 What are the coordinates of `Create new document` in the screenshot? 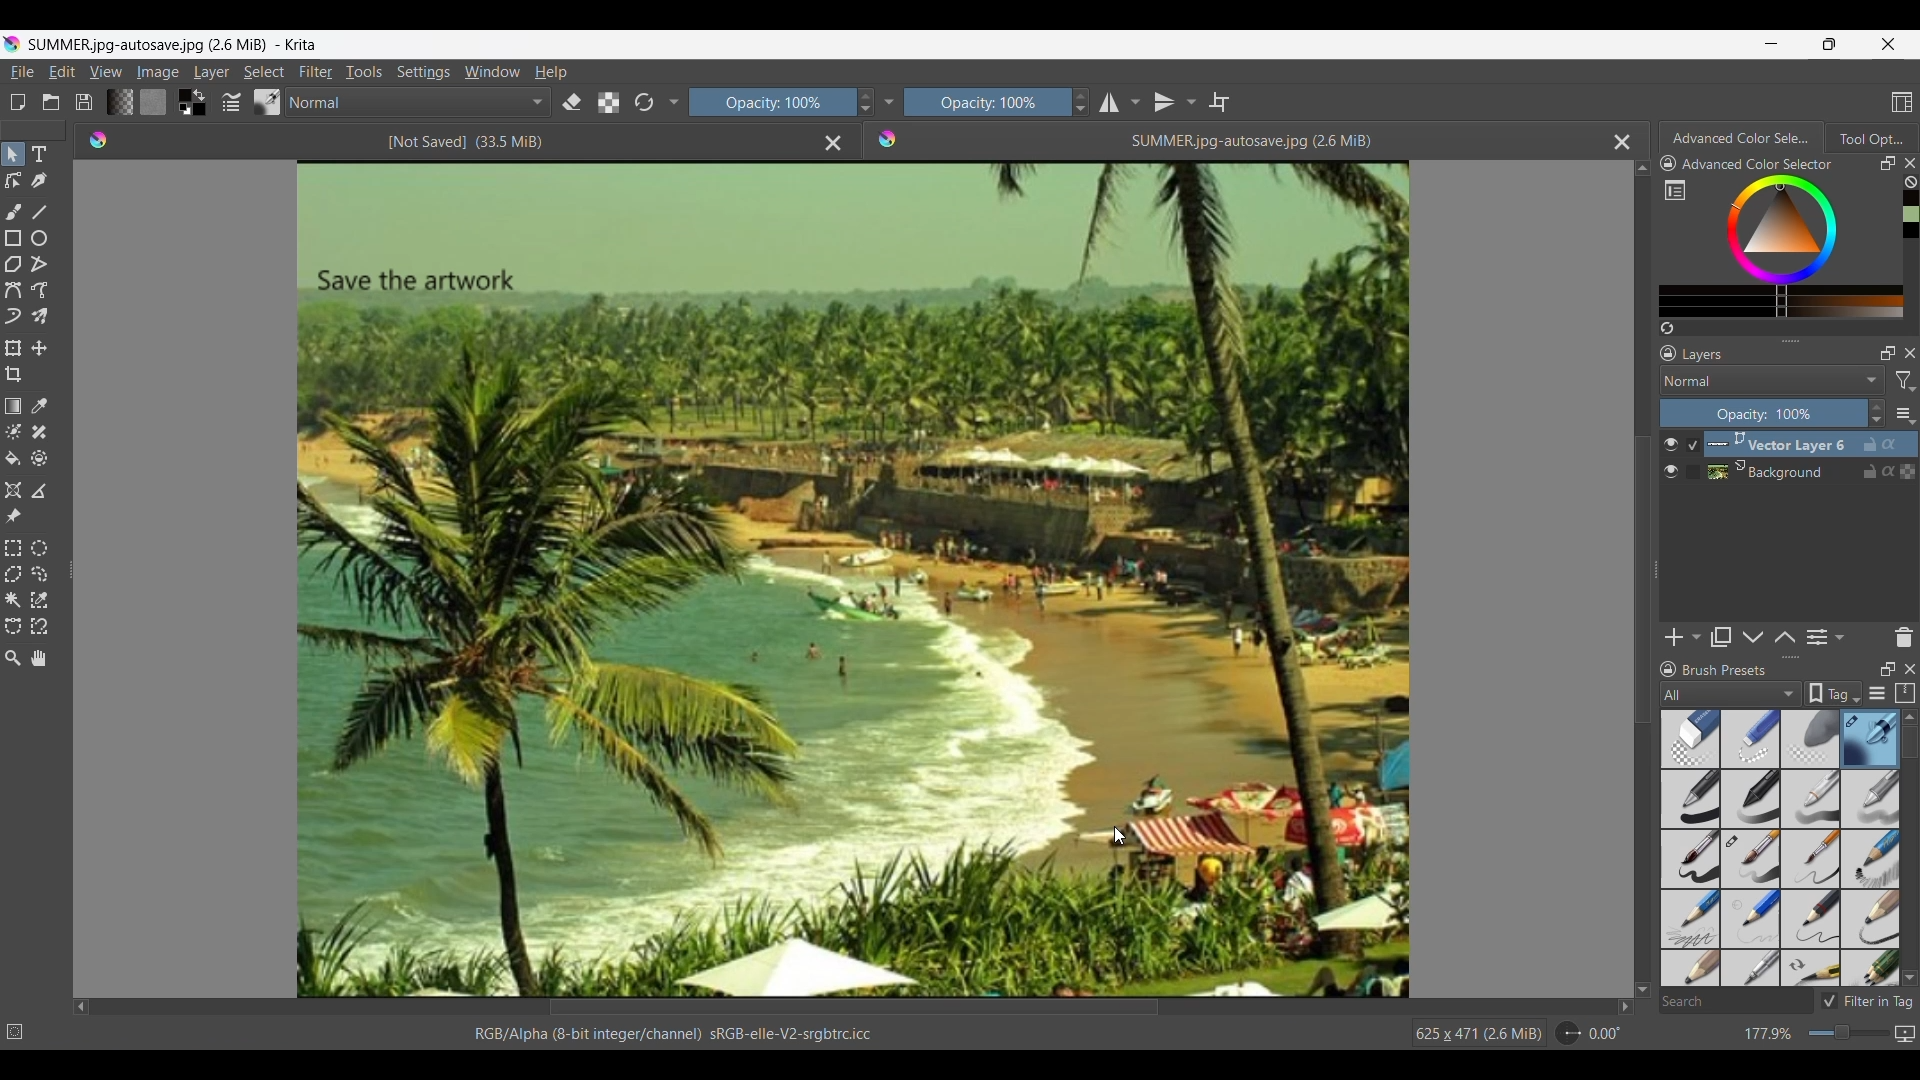 It's located at (18, 102).